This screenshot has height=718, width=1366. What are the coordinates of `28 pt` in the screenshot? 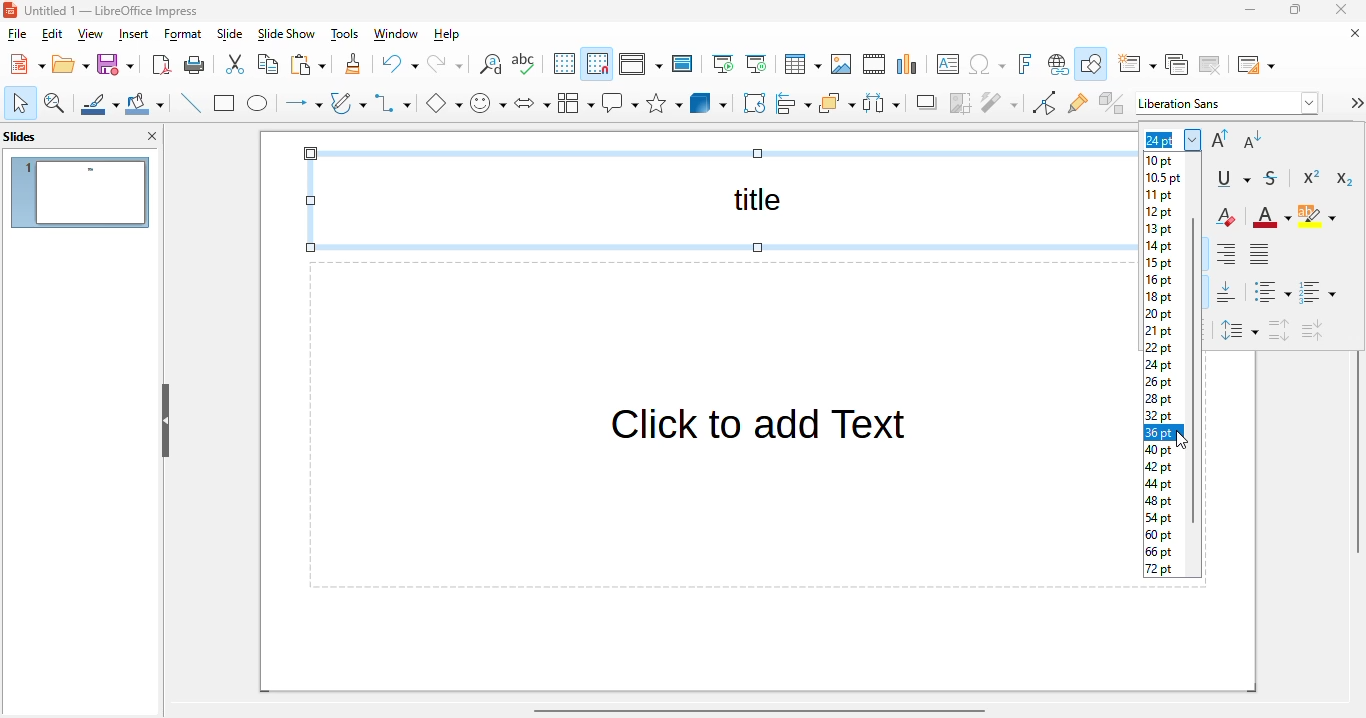 It's located at (1160, 399).